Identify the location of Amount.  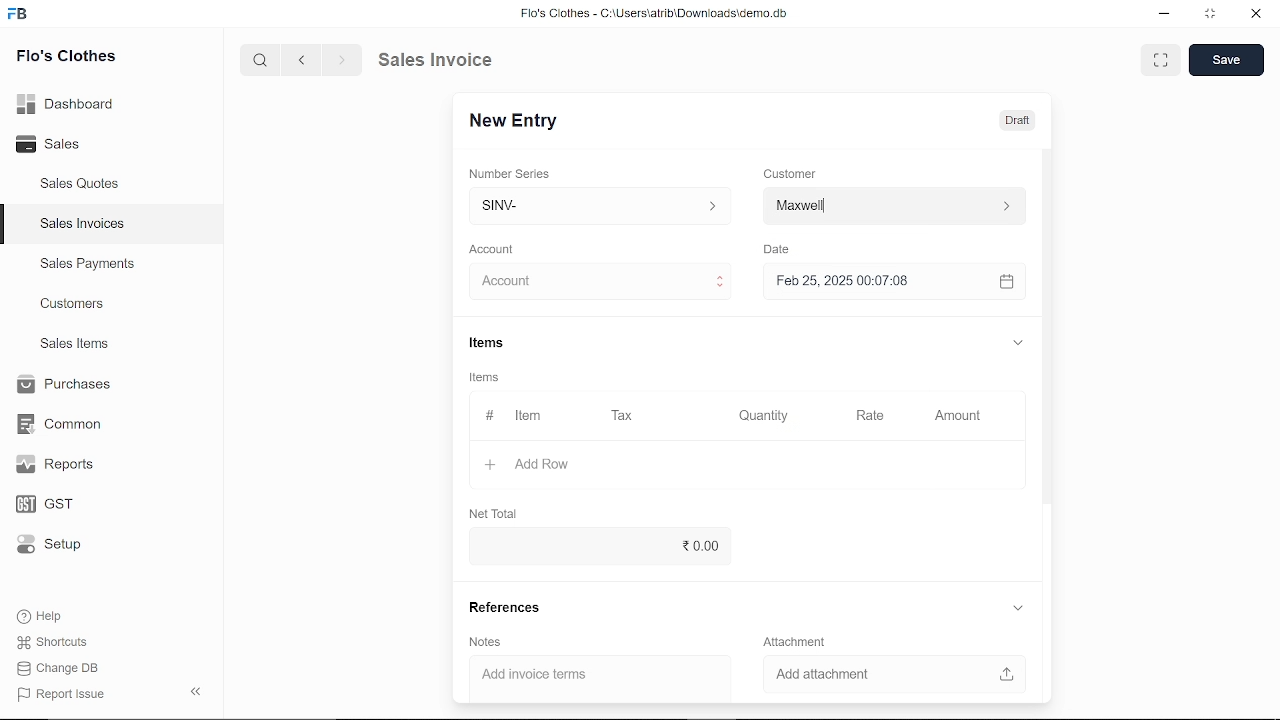
(957, 417).